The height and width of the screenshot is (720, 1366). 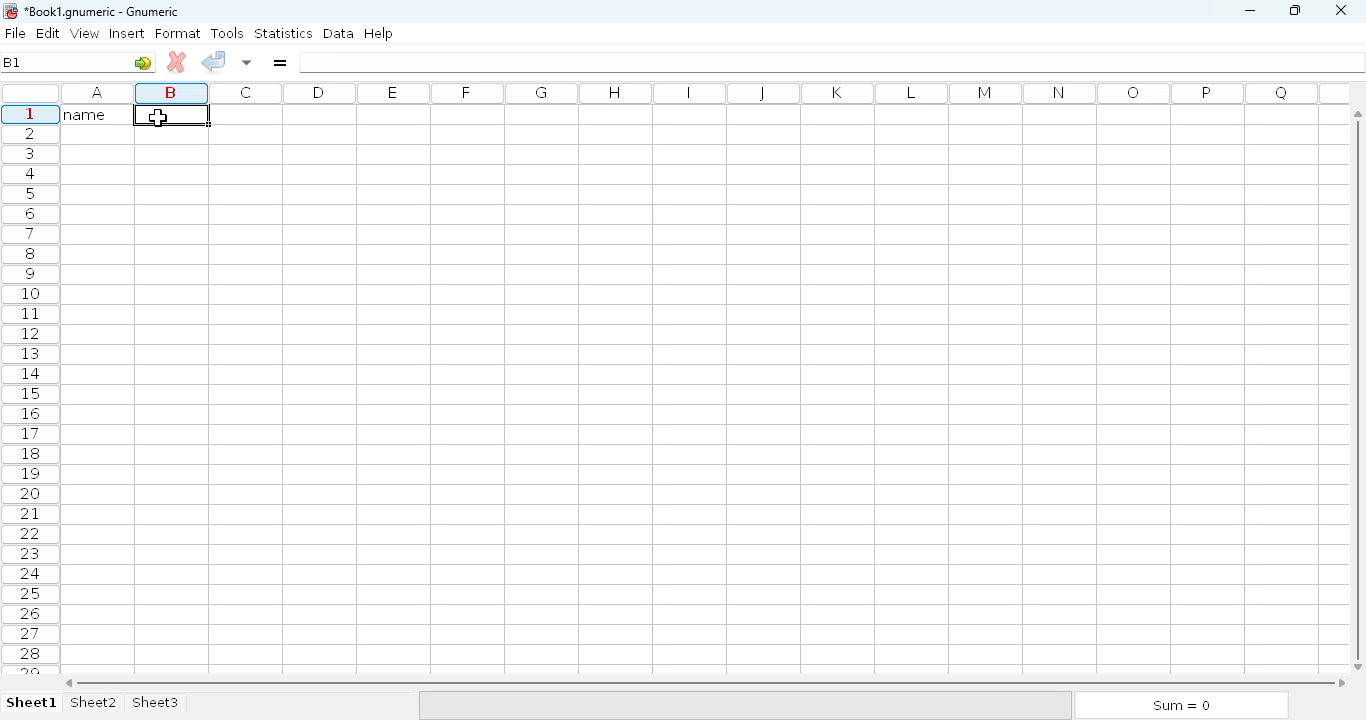 What do you see at coordinates (279, 62) in the screenshot?
I see `enter formula` at bounding box center [279, 62].